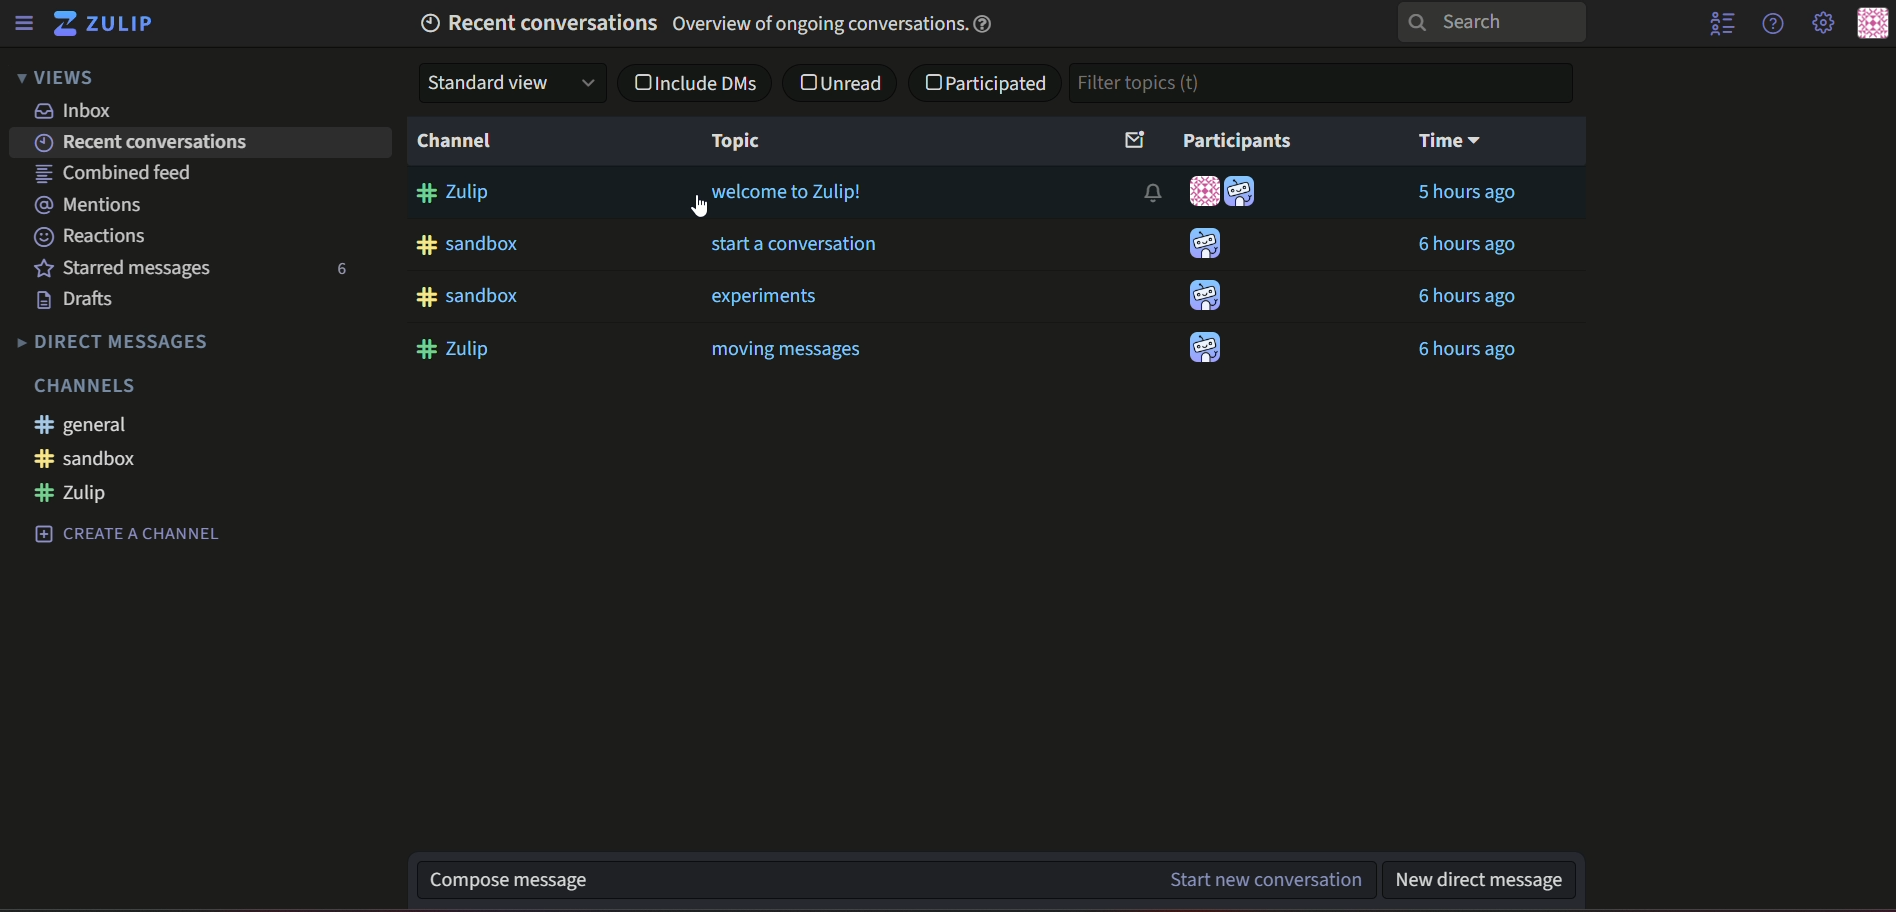  I want to click on 5 hours ago, so click(1466, 194).